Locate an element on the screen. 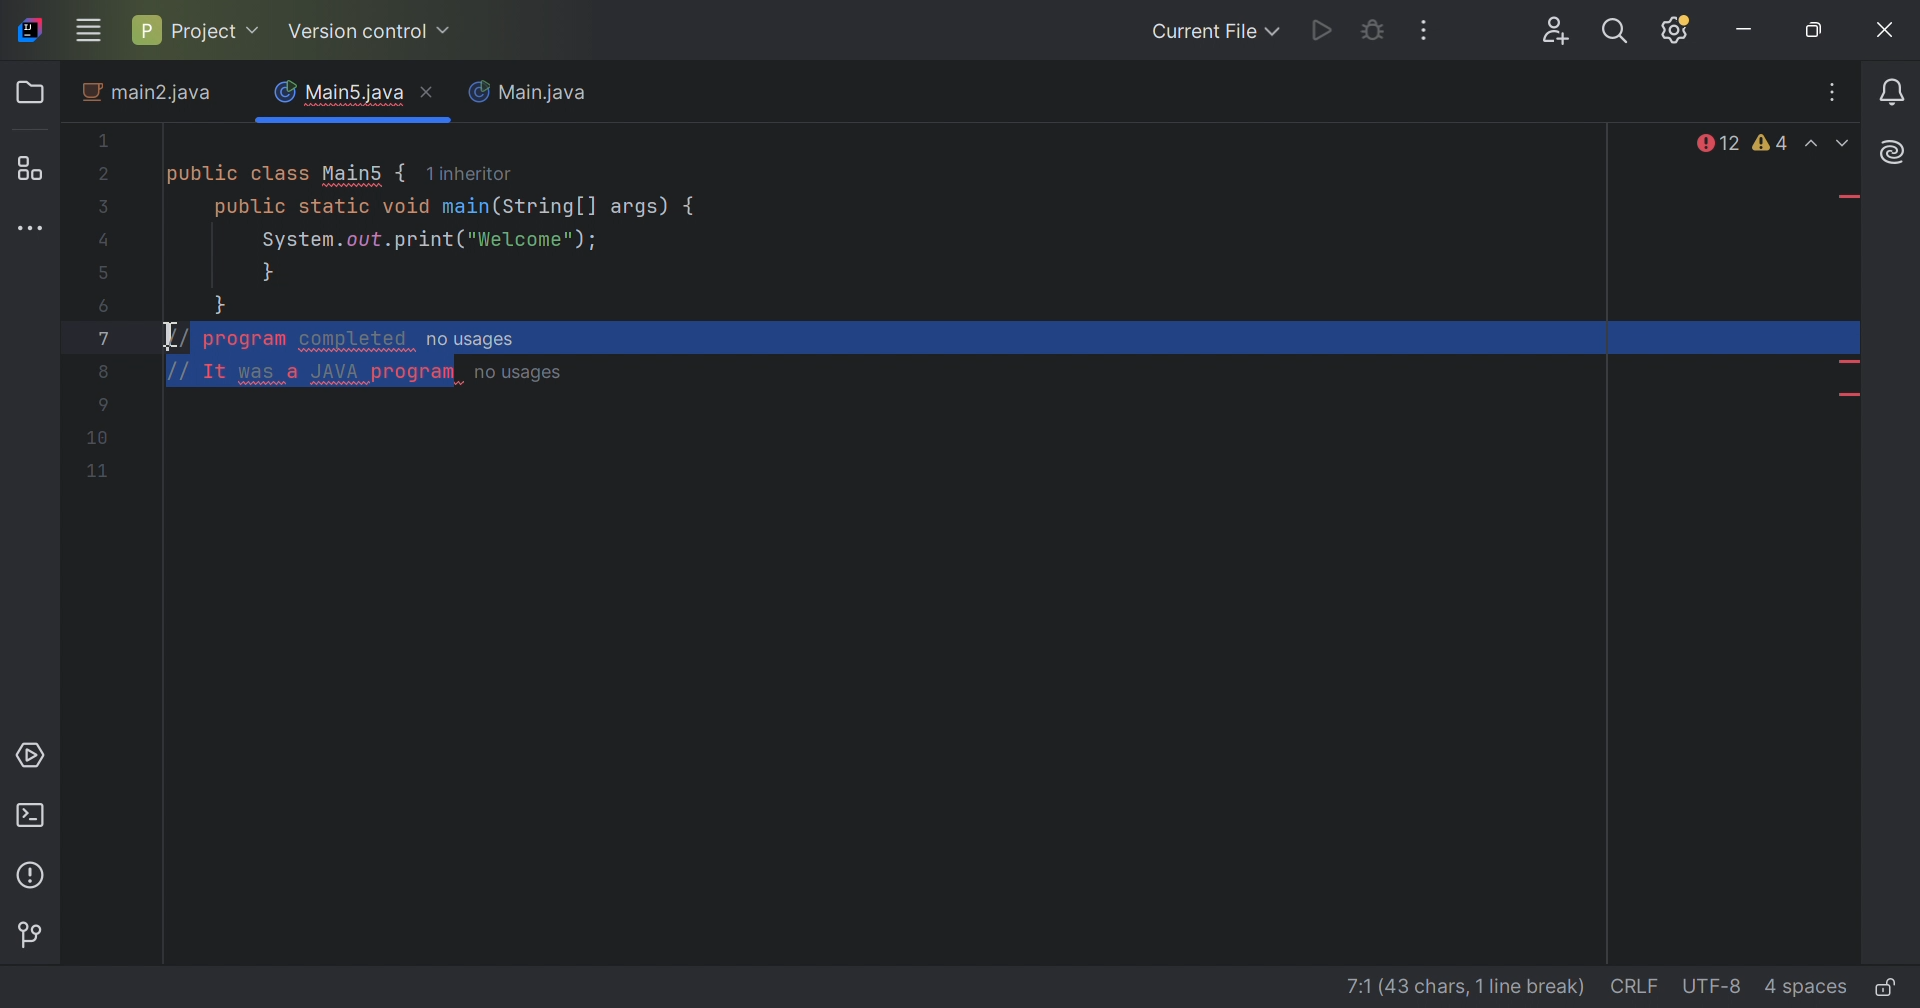 This screenshot has width=1920, height=1008. Close is located at coordinates (1887, 32).